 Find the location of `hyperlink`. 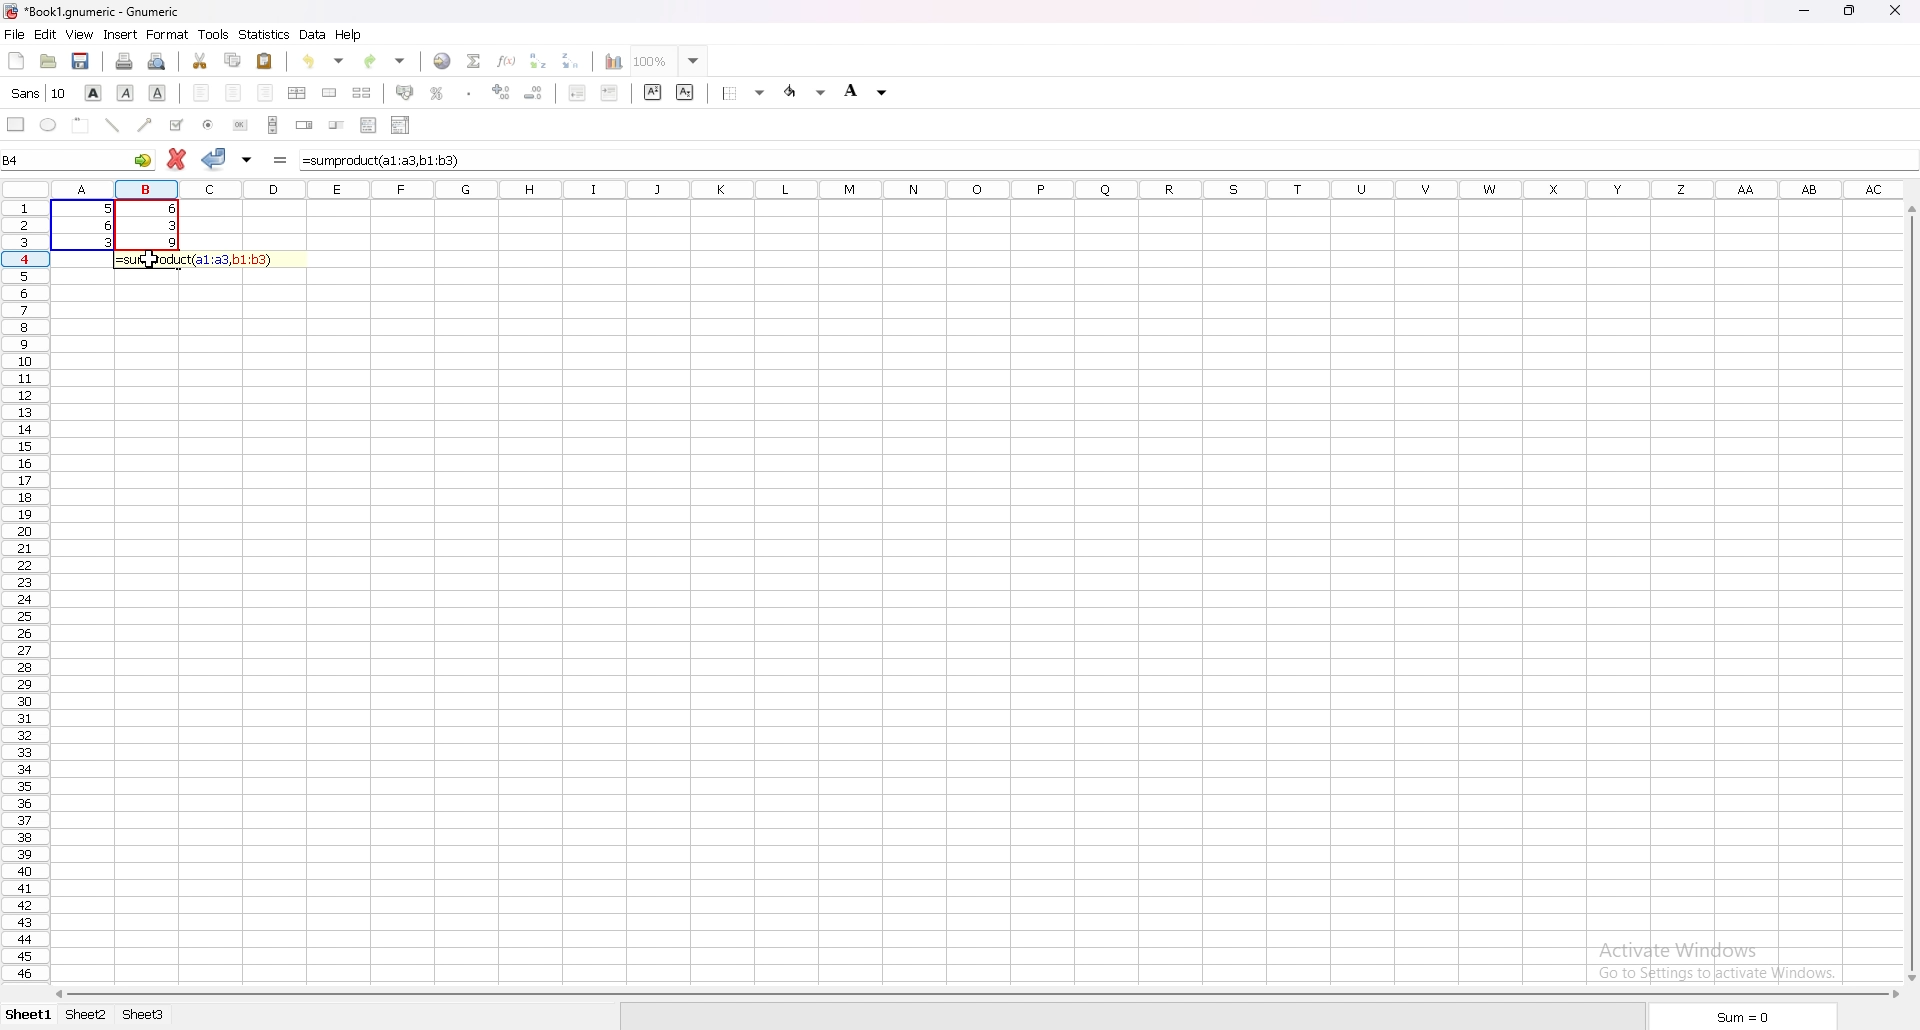

hyperlink is located at coordinates (443, 61).